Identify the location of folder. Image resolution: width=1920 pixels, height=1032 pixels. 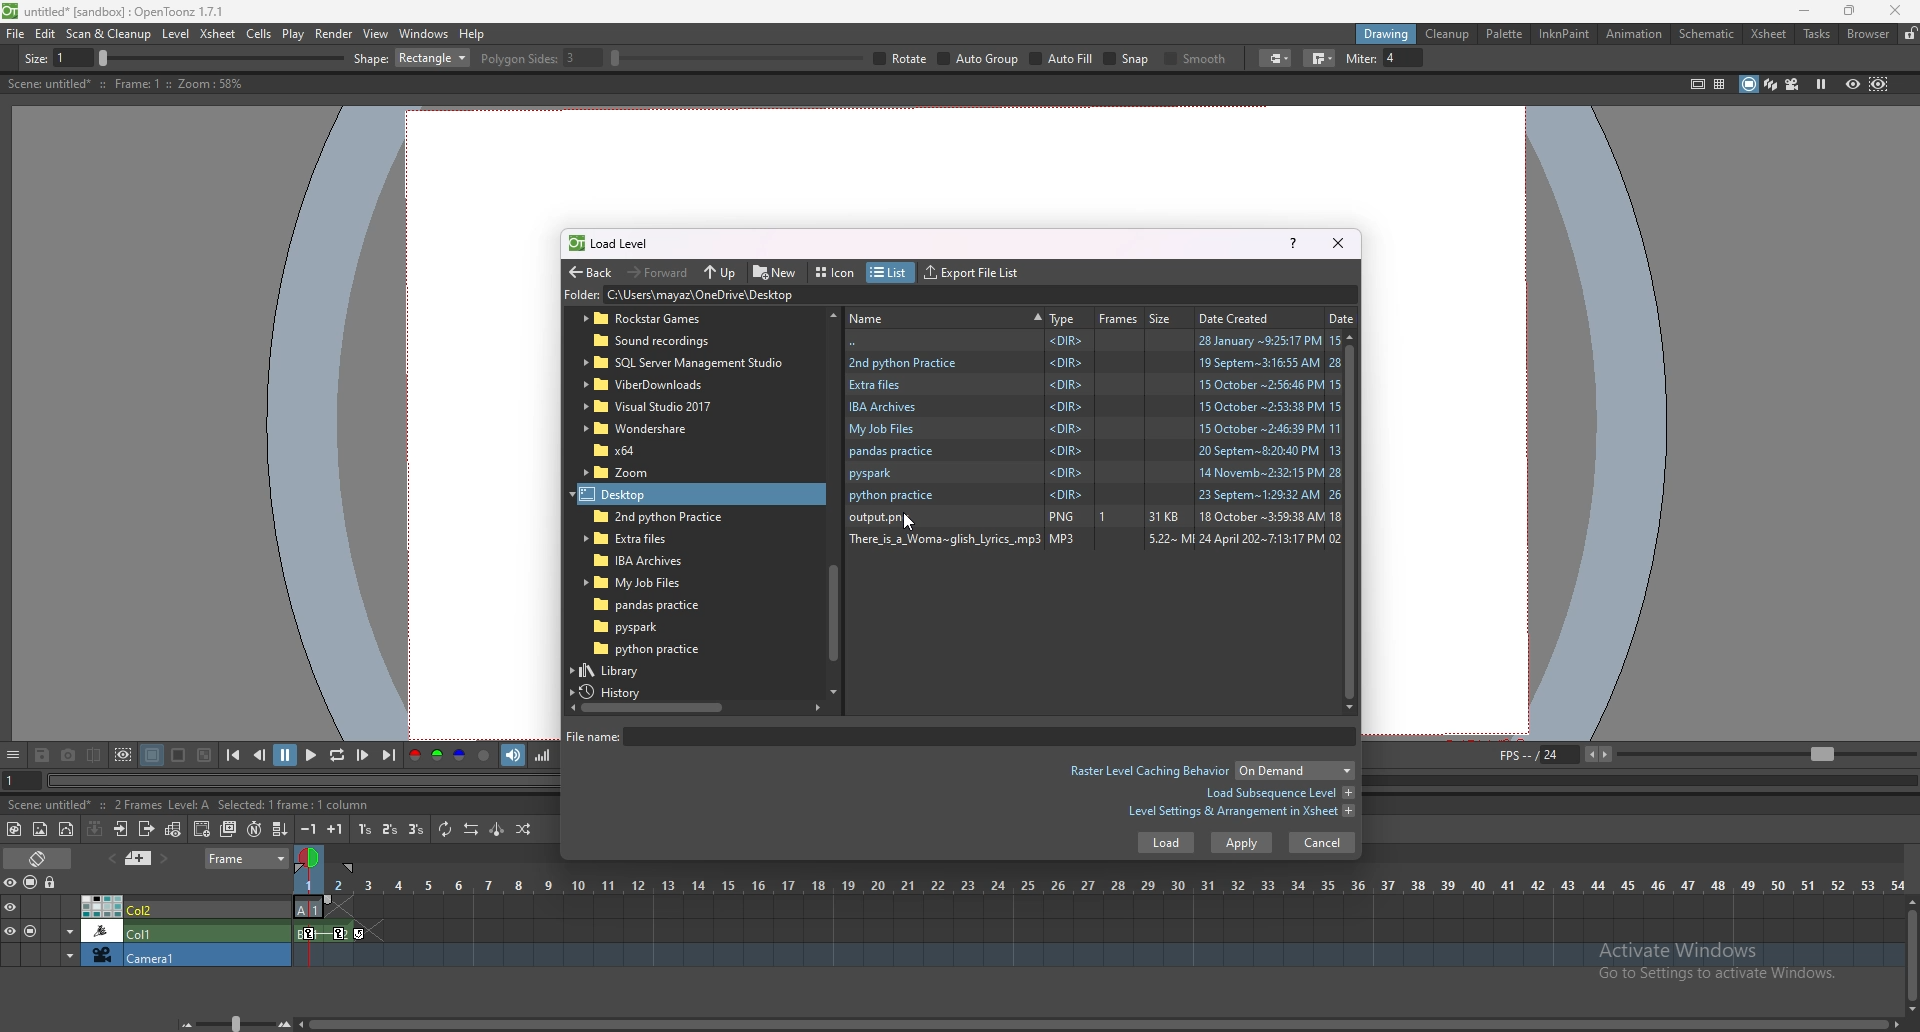
(633, 450).